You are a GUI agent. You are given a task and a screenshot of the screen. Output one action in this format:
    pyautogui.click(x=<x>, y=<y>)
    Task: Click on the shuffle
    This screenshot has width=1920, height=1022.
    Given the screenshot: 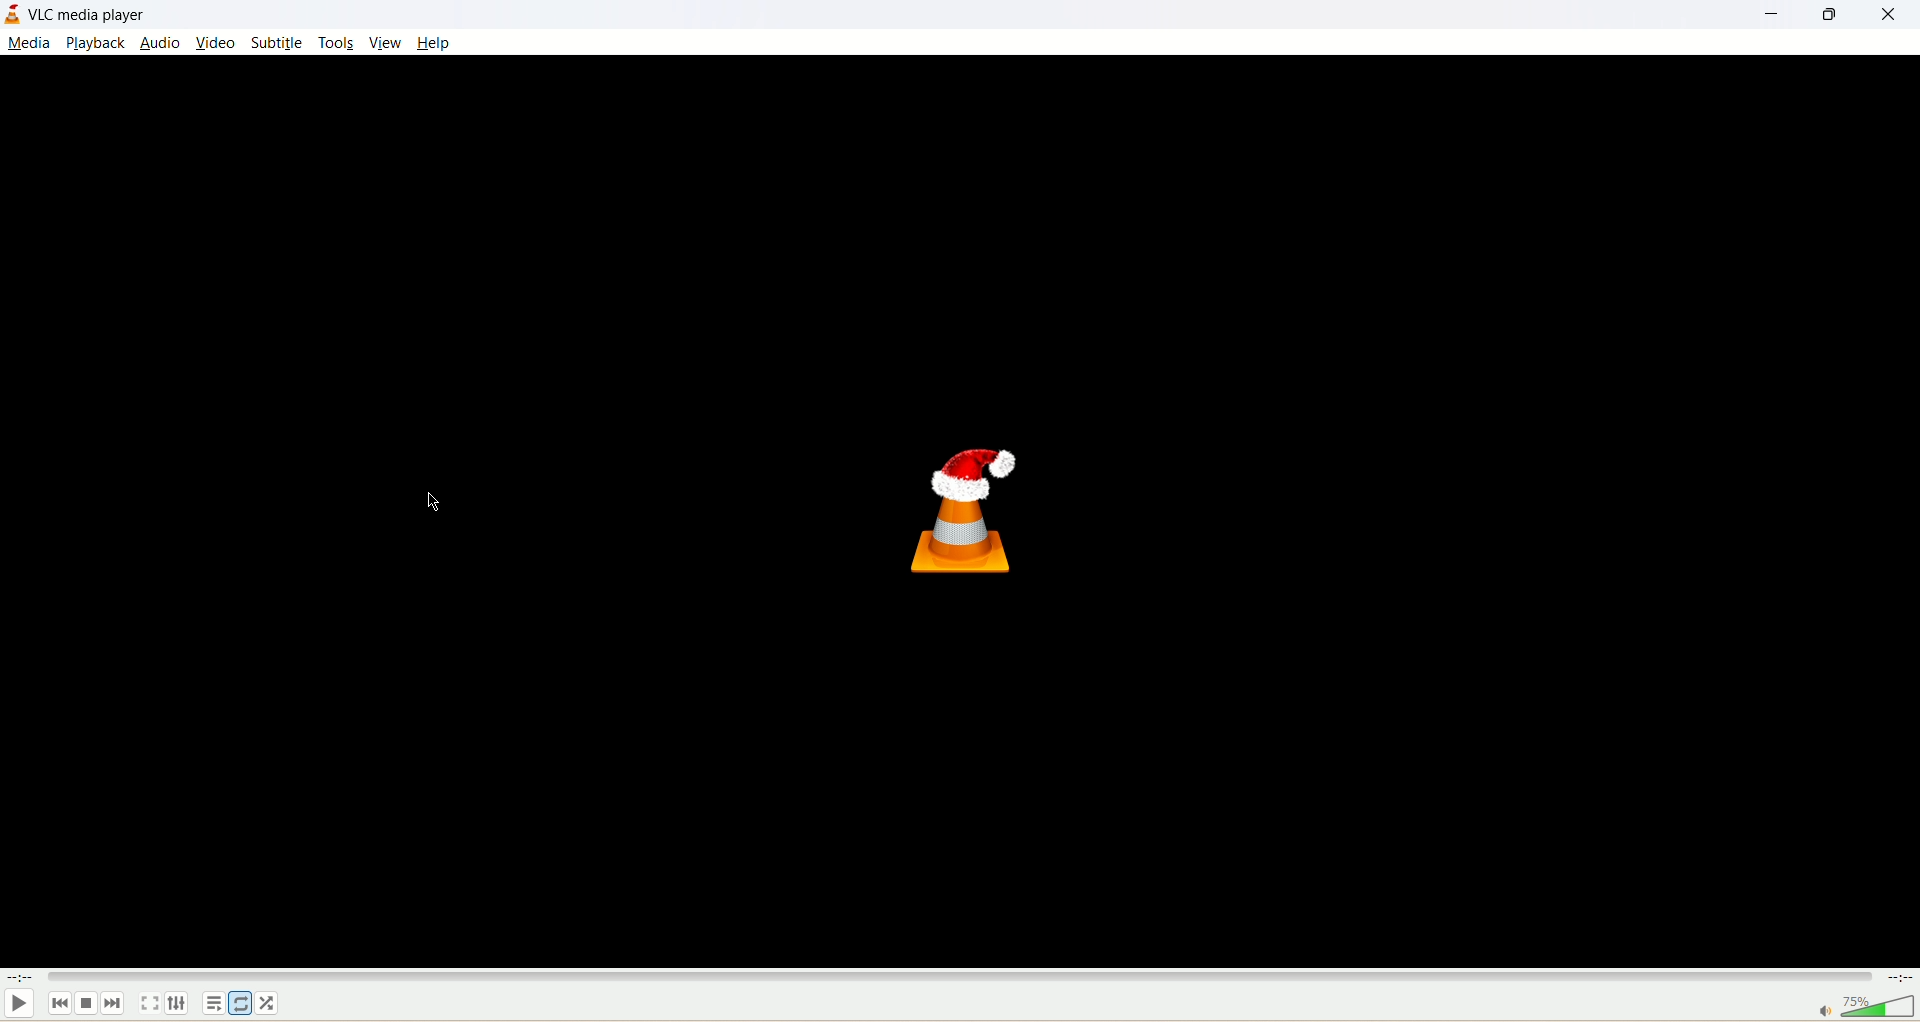 What is the action you would take?
    pyautogui.click(x=272, y=1004)
    